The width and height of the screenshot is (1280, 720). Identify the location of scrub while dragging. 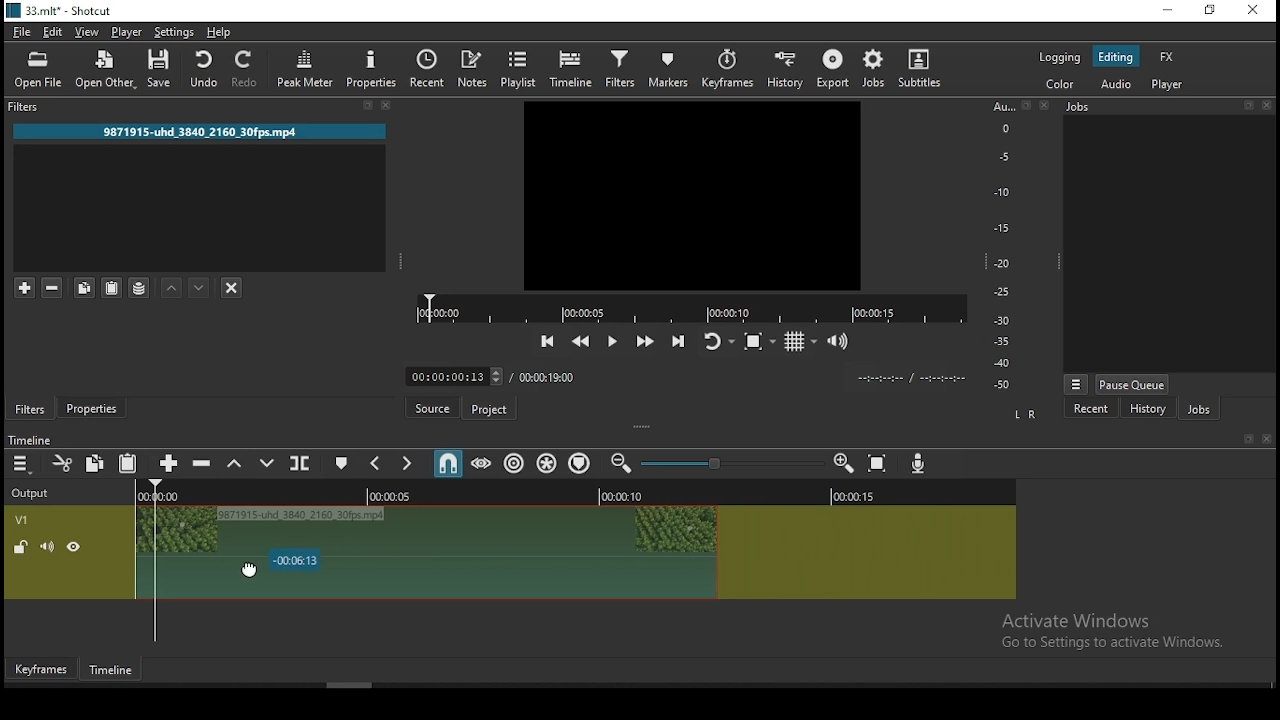
(483, 465).